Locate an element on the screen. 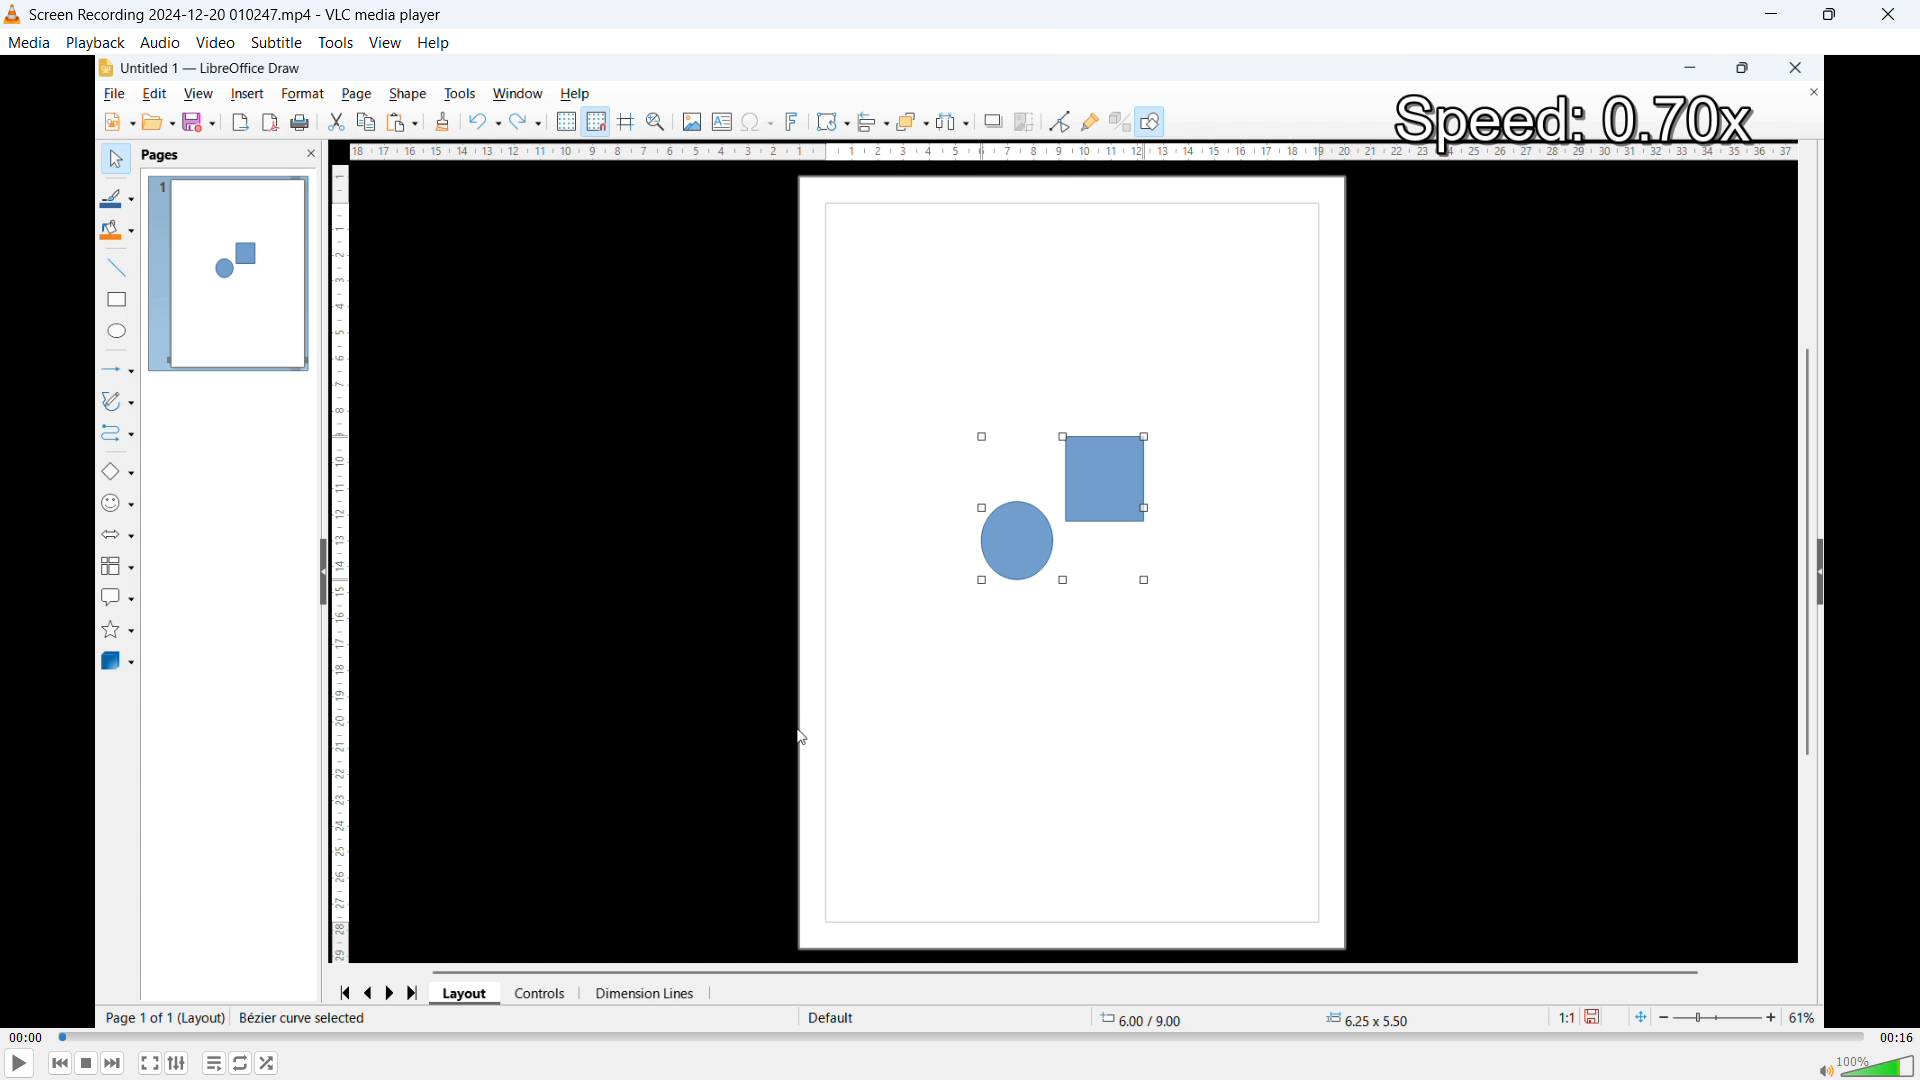 Image resolution: width=1920 pixels, height=1080 pixels. help  is located at coordinates (435, 43).